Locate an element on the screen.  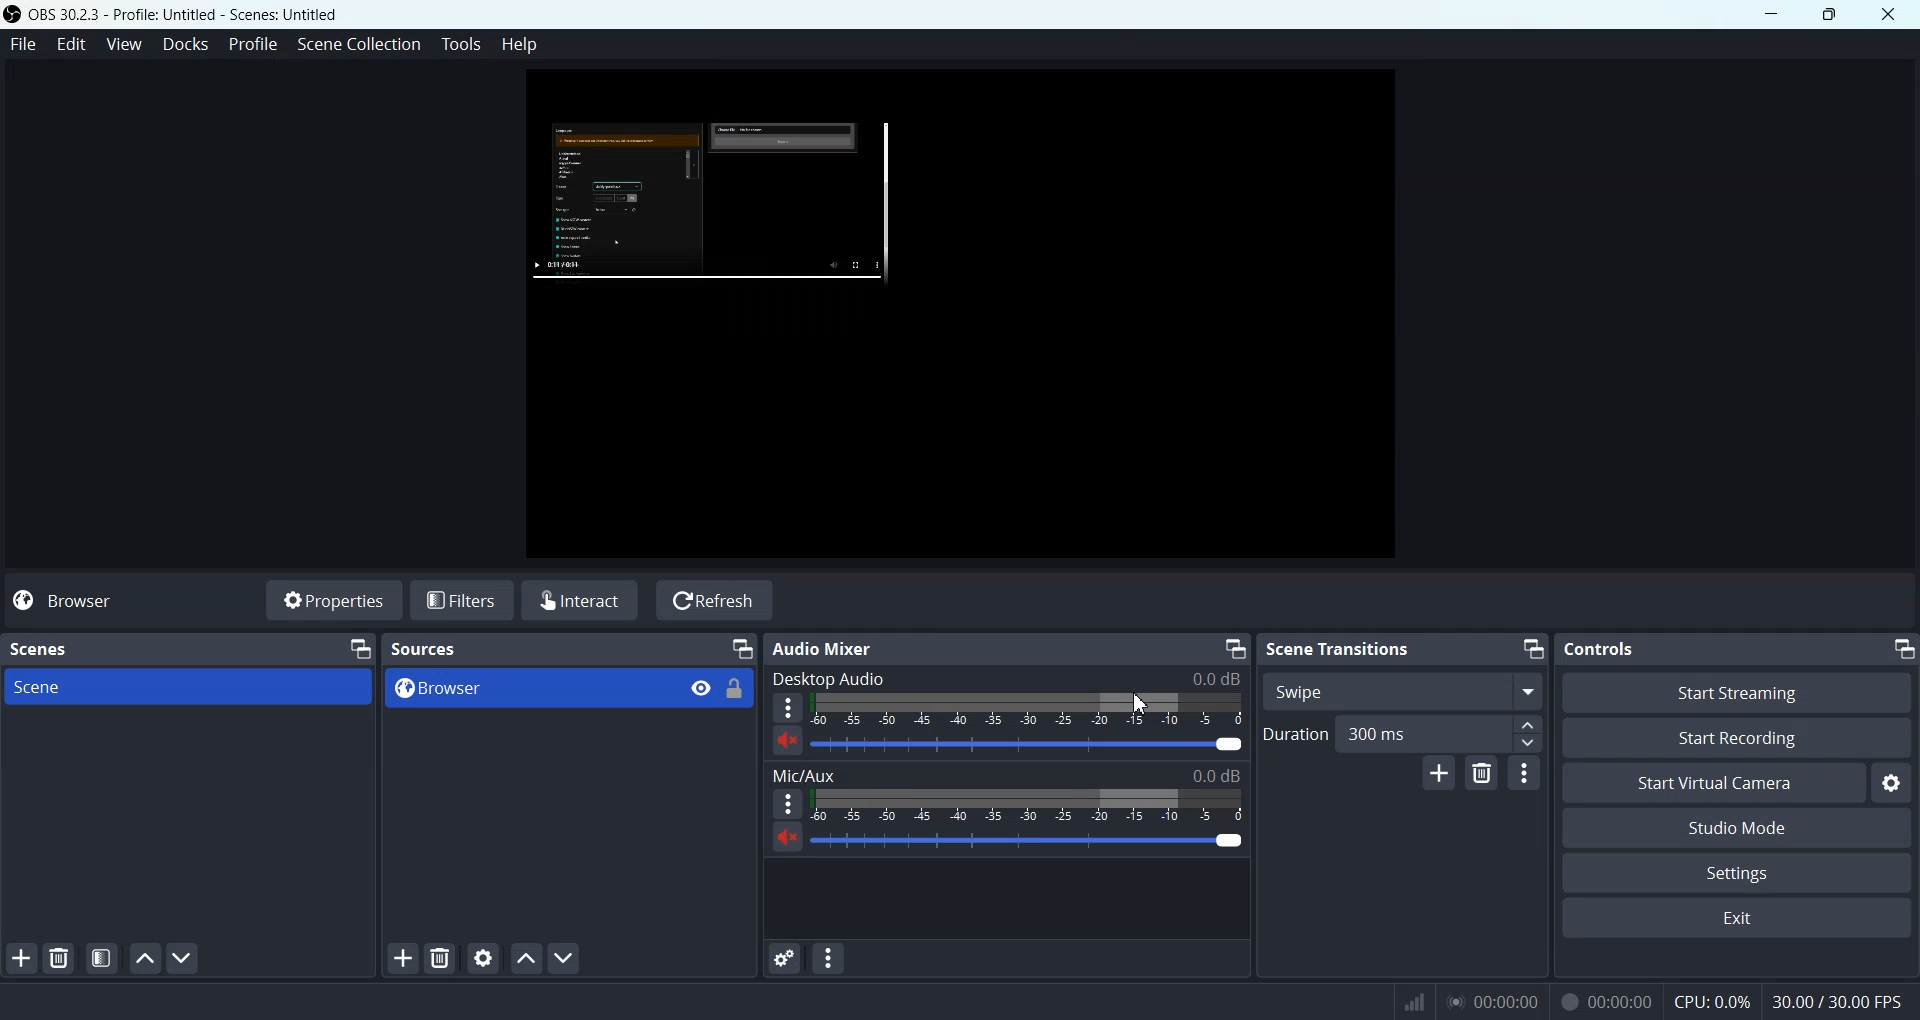
Volume Adjuster is located at coordinates (1032, 744).